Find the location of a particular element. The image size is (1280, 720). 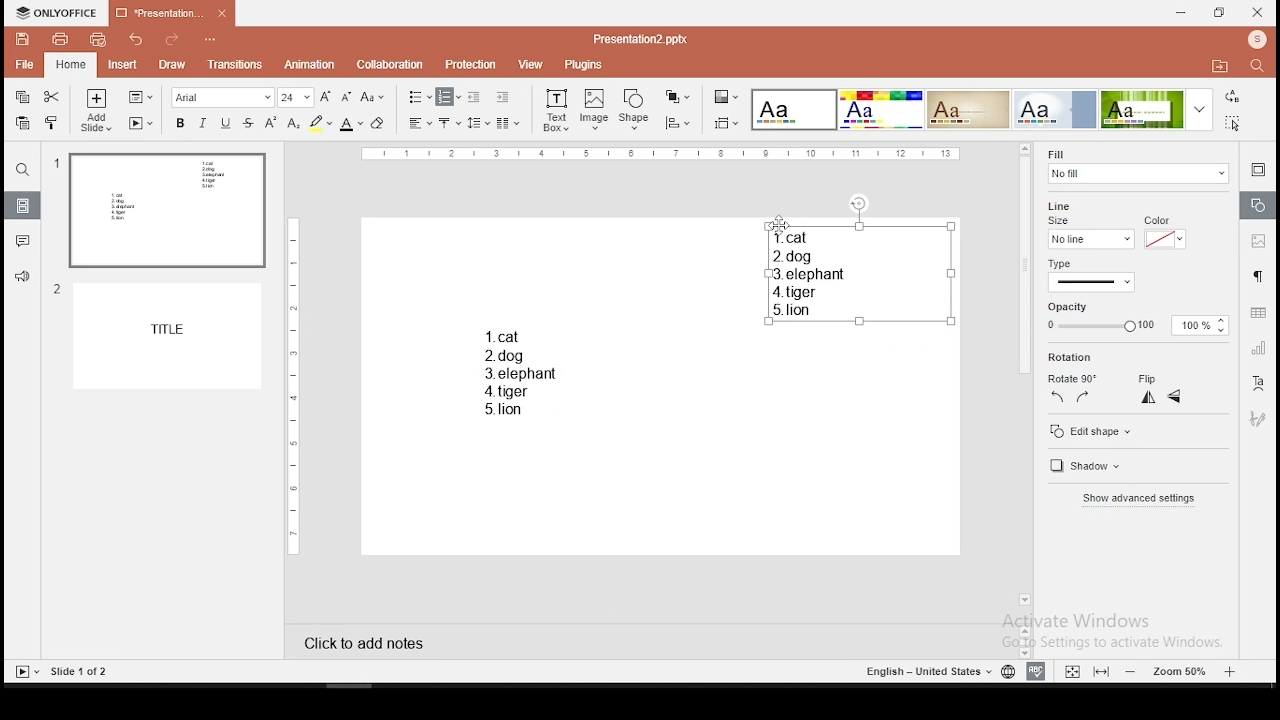

search is located at coordinates (1261, 68).